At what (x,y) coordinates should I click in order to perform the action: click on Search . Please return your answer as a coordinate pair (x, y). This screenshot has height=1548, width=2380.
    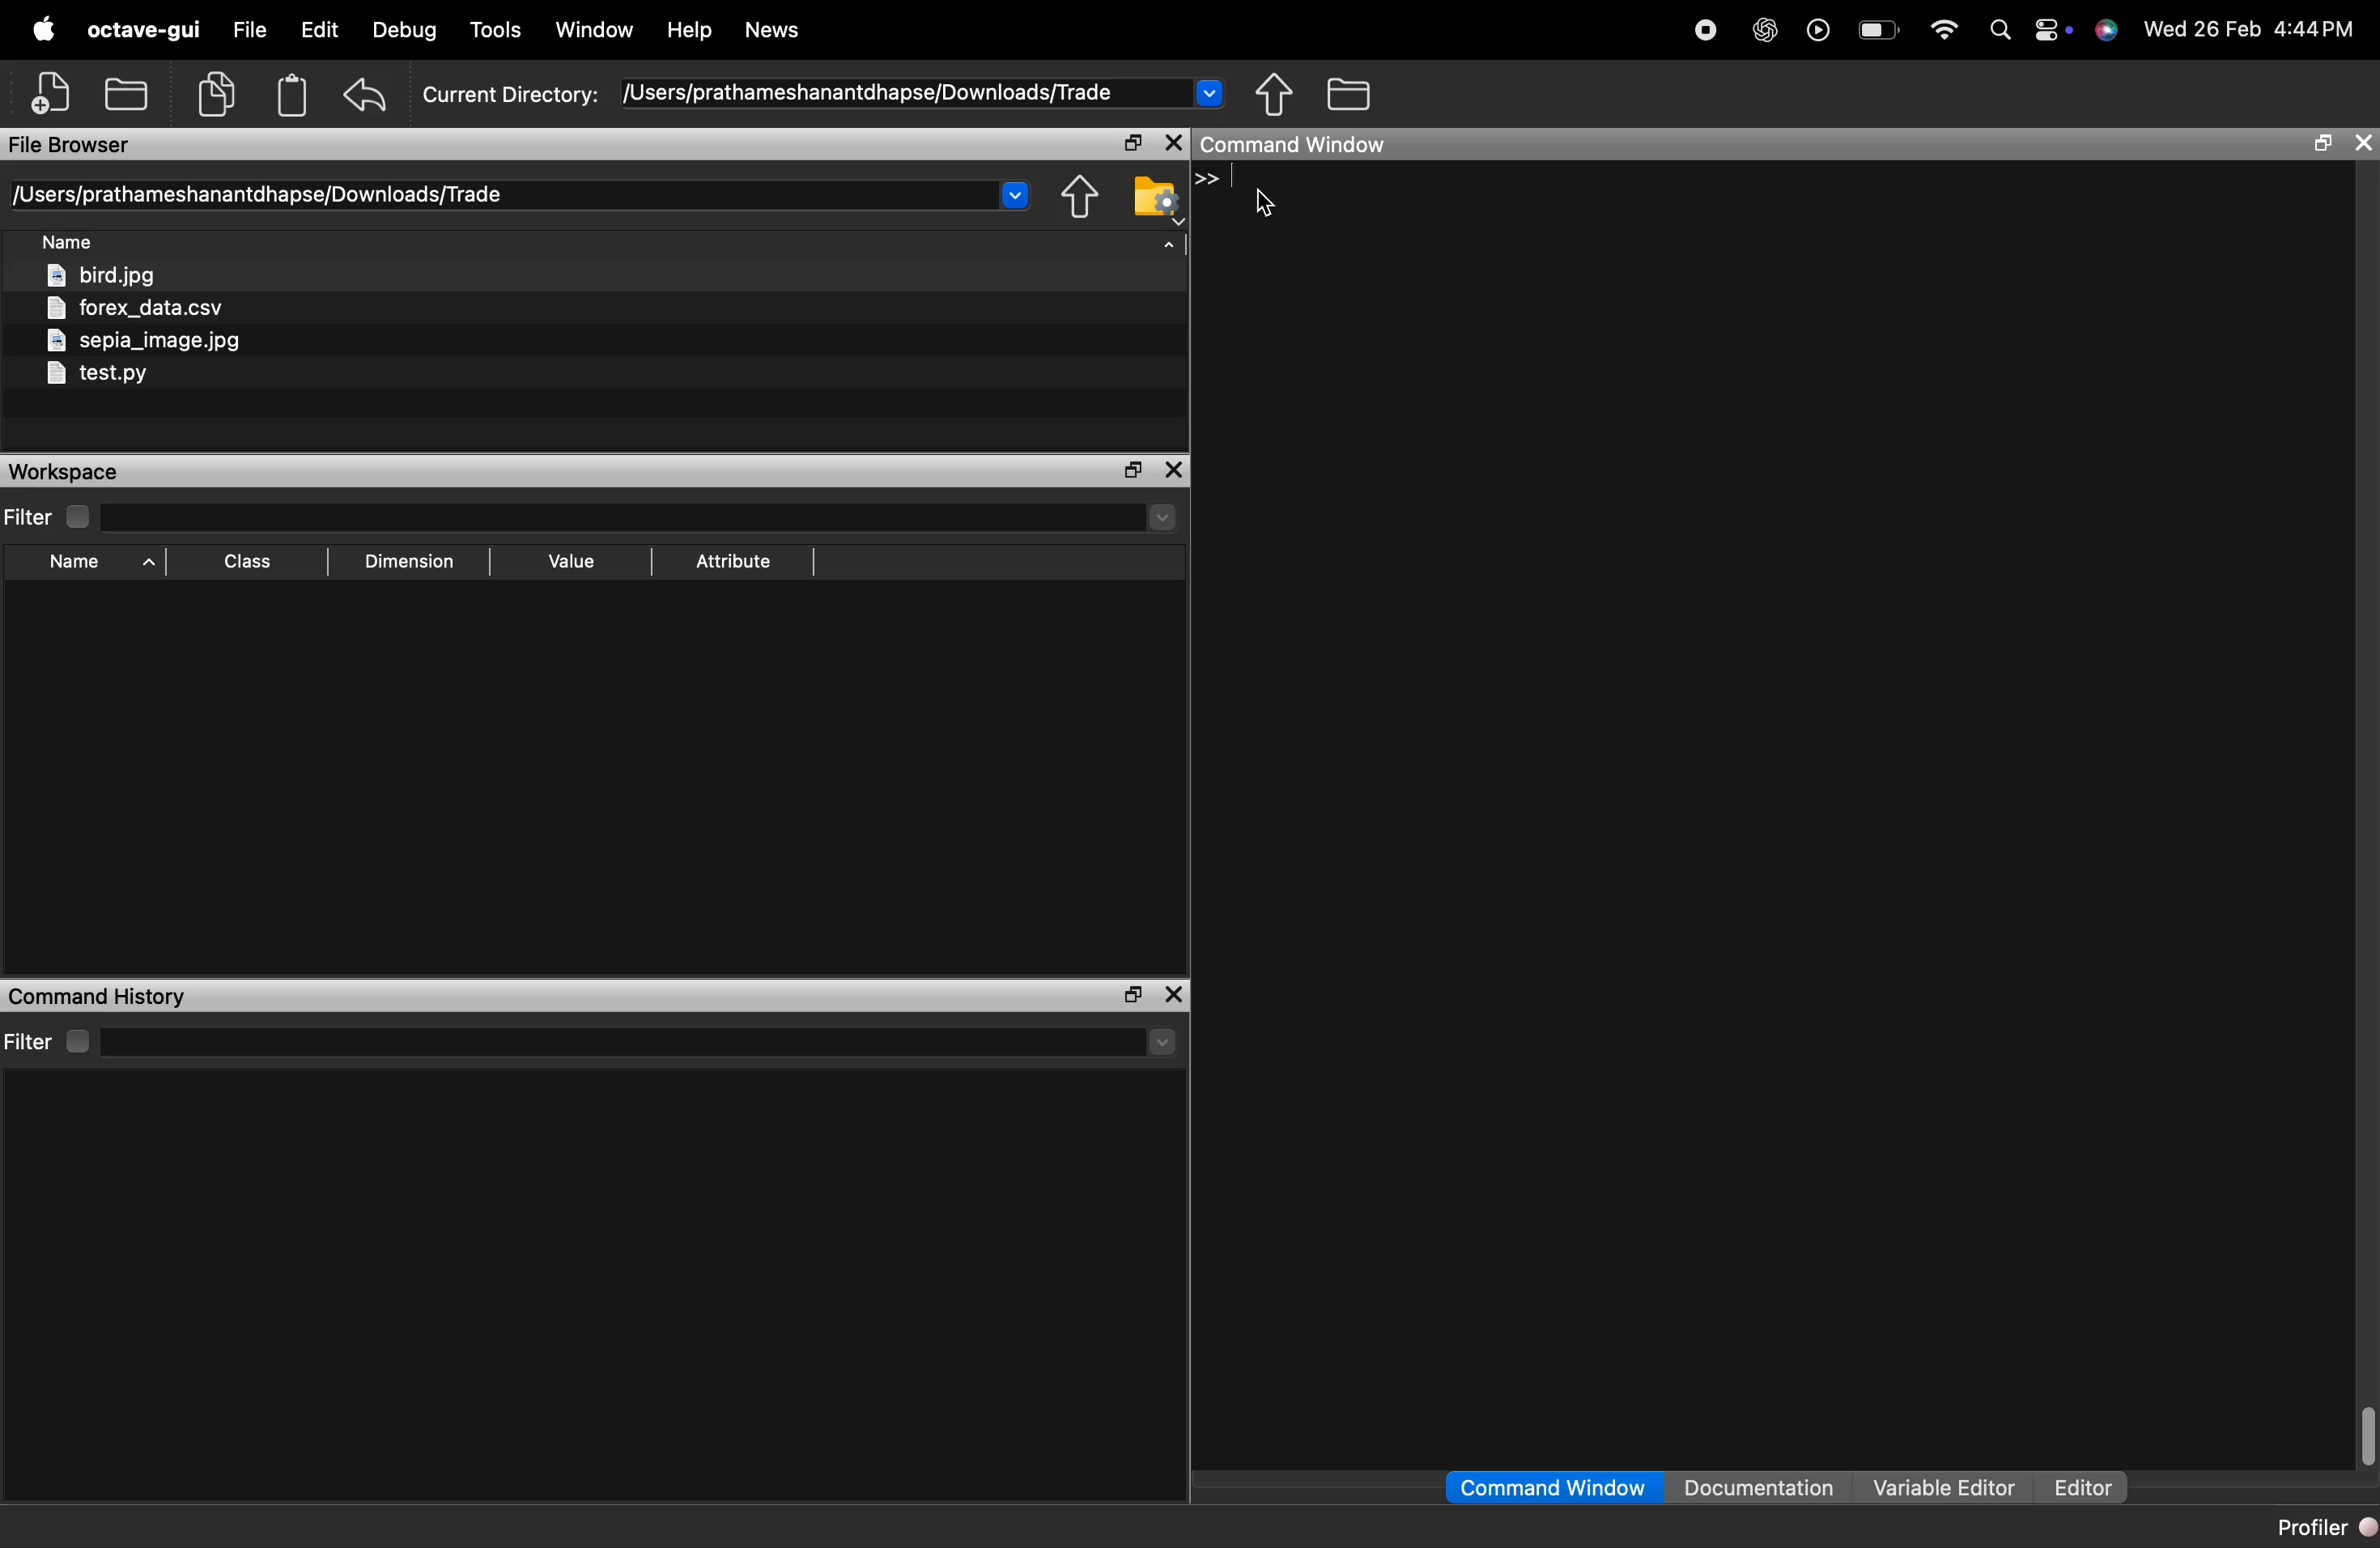
    Looking at the image, I should click on (2001, 32).